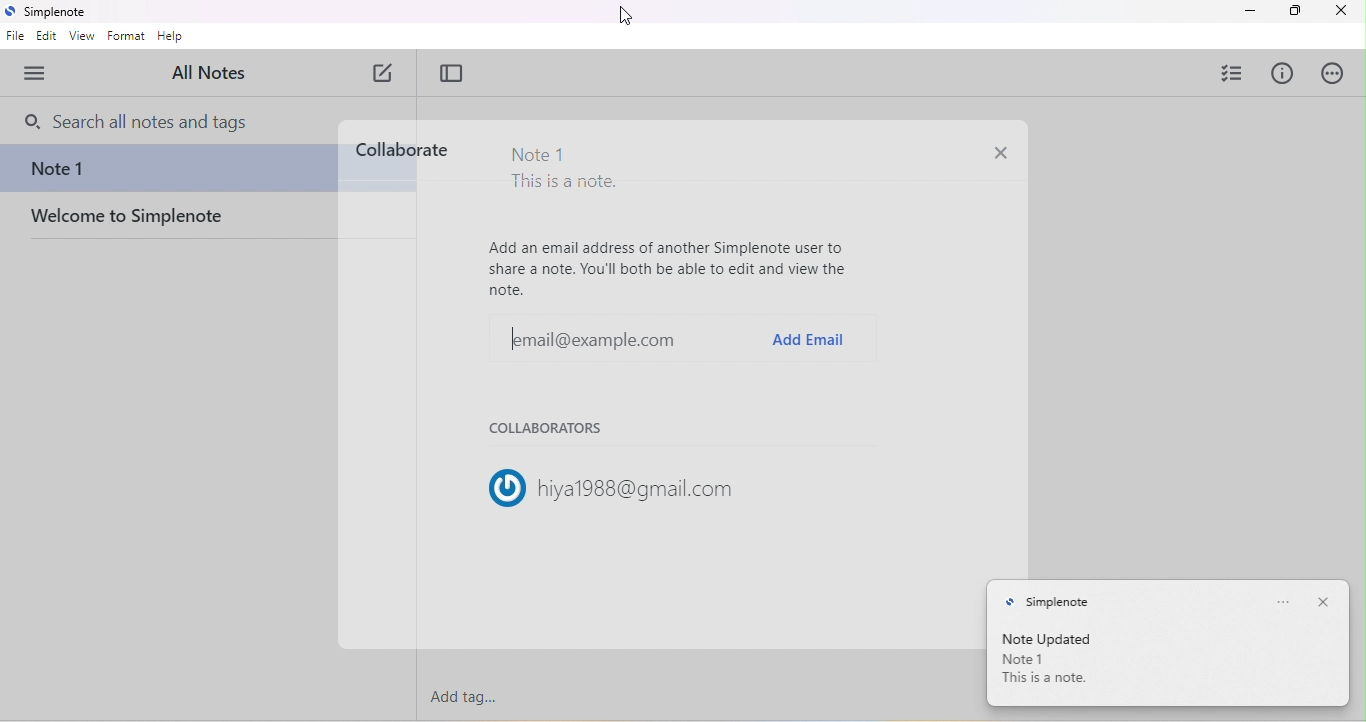 This screenshot has height=722, width=1366. I want to click on note, so click(166, 171).